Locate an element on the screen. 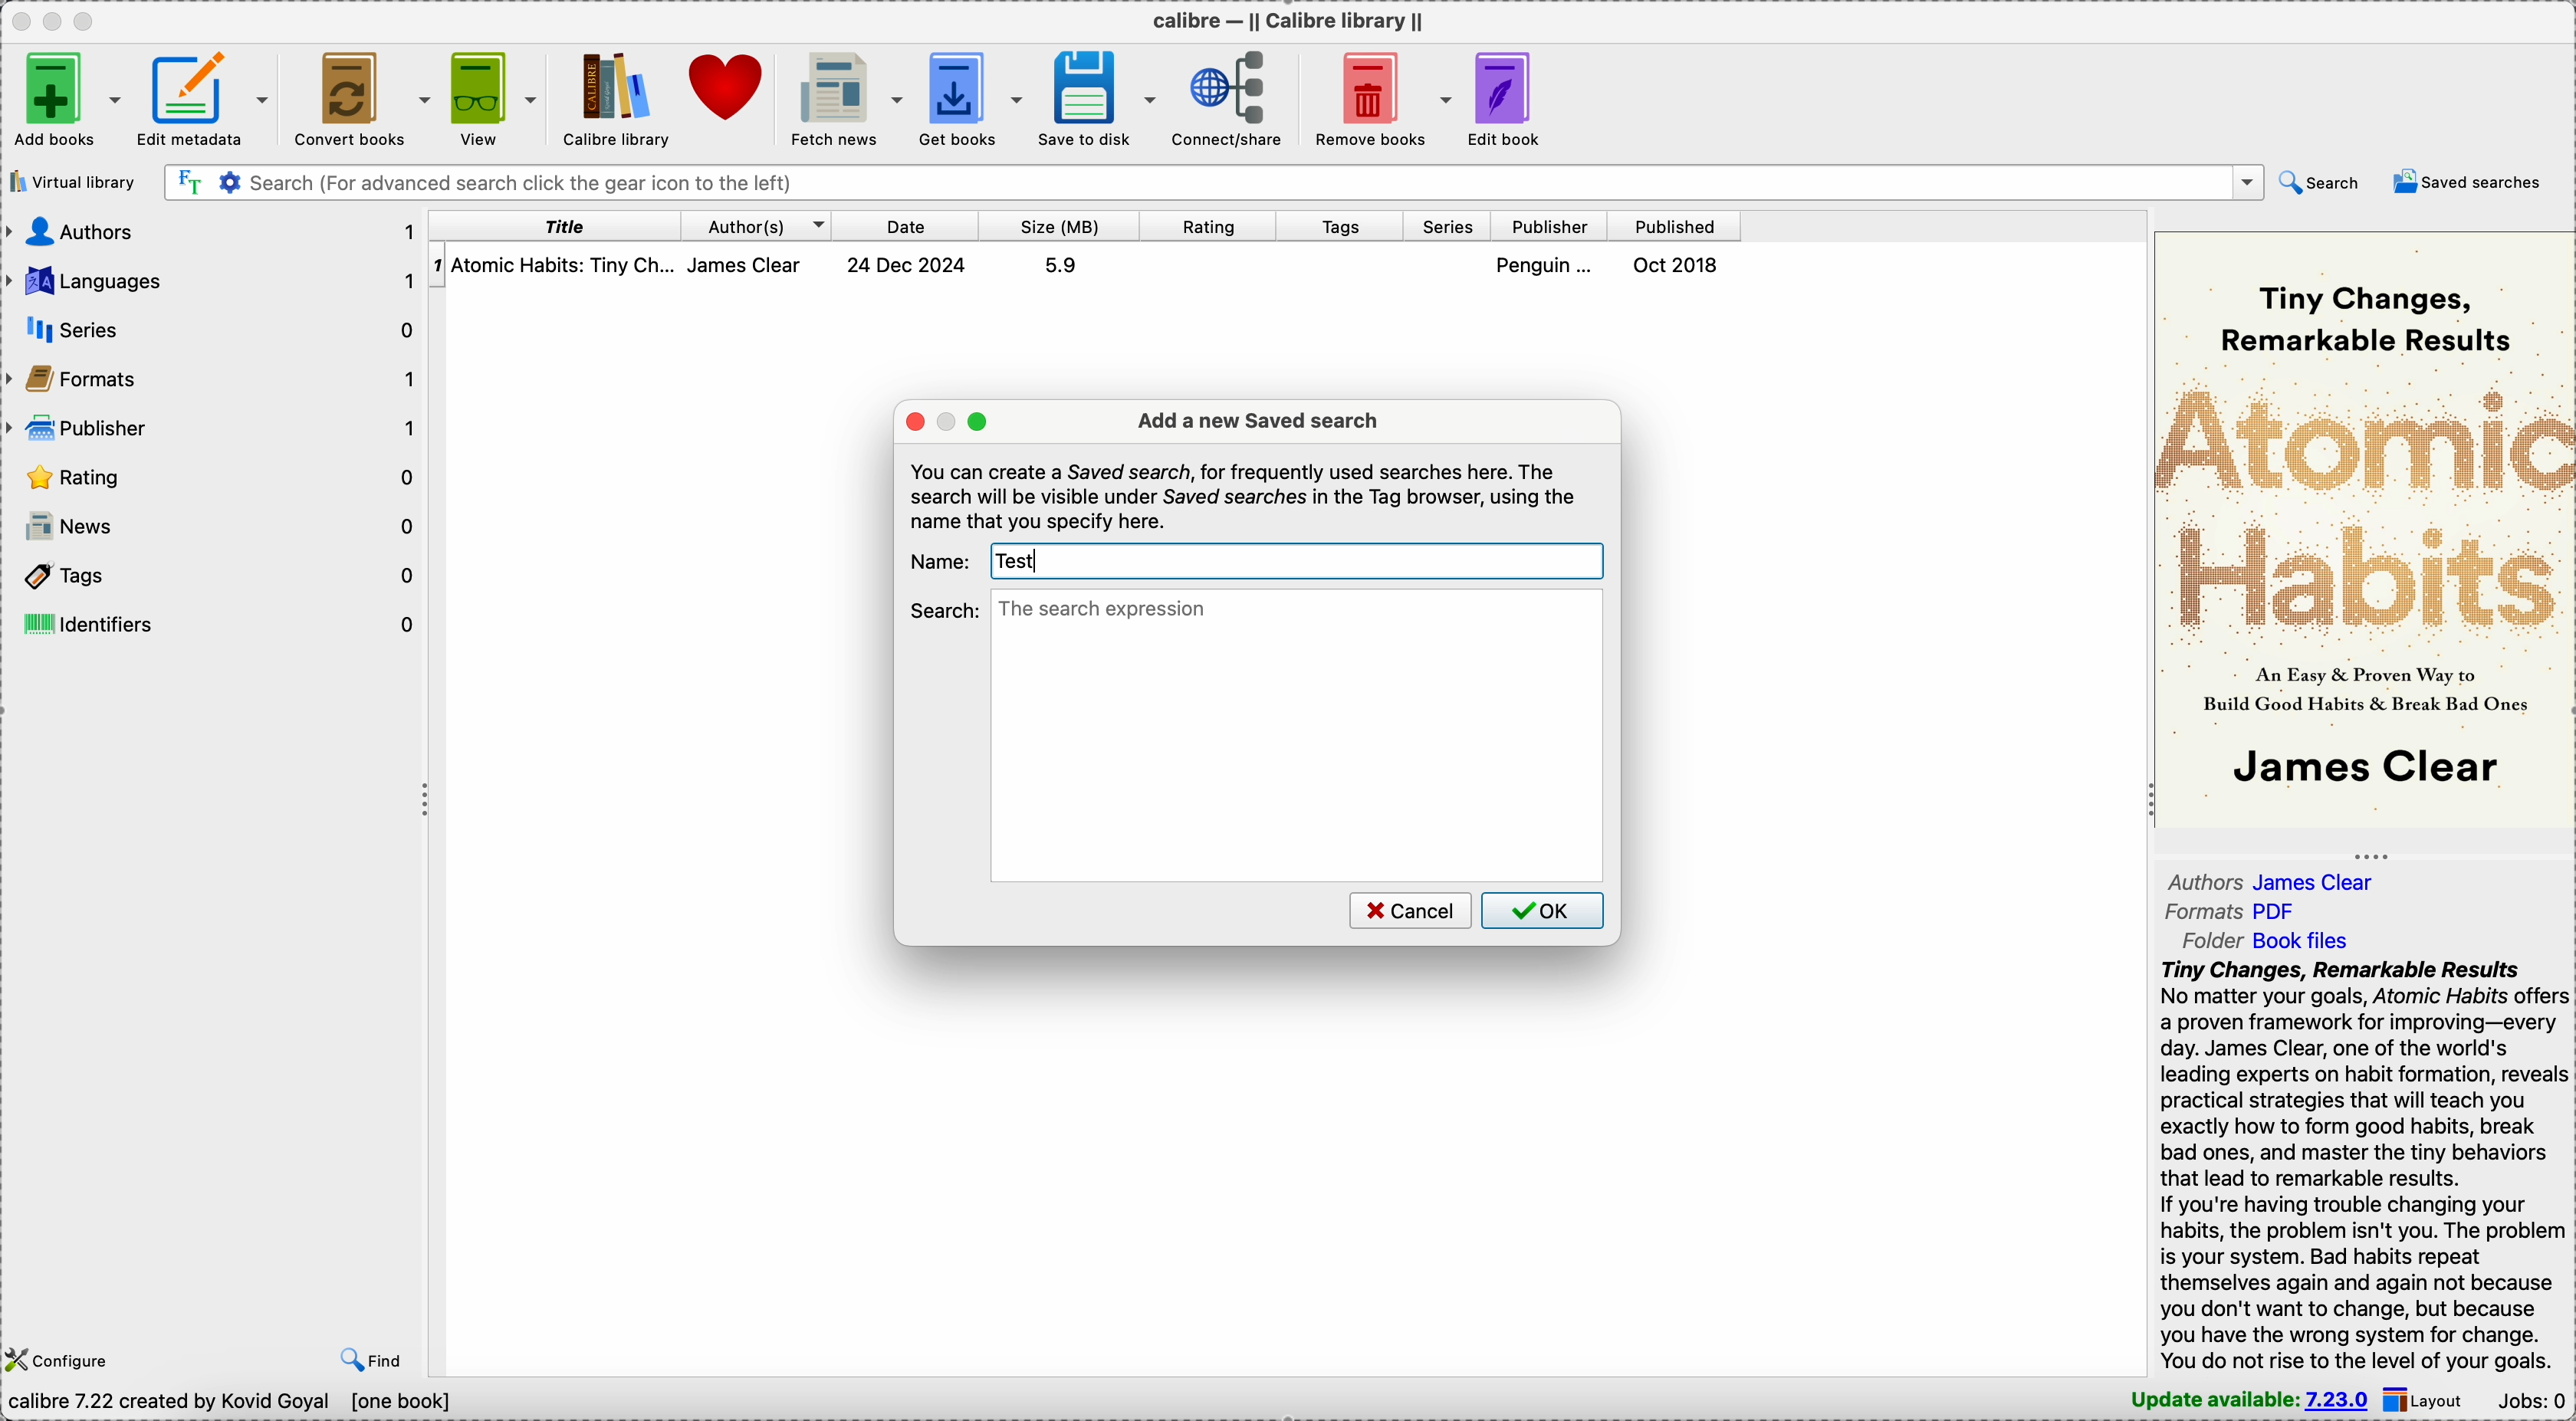  fetch news is located at coordinates (849, 96).